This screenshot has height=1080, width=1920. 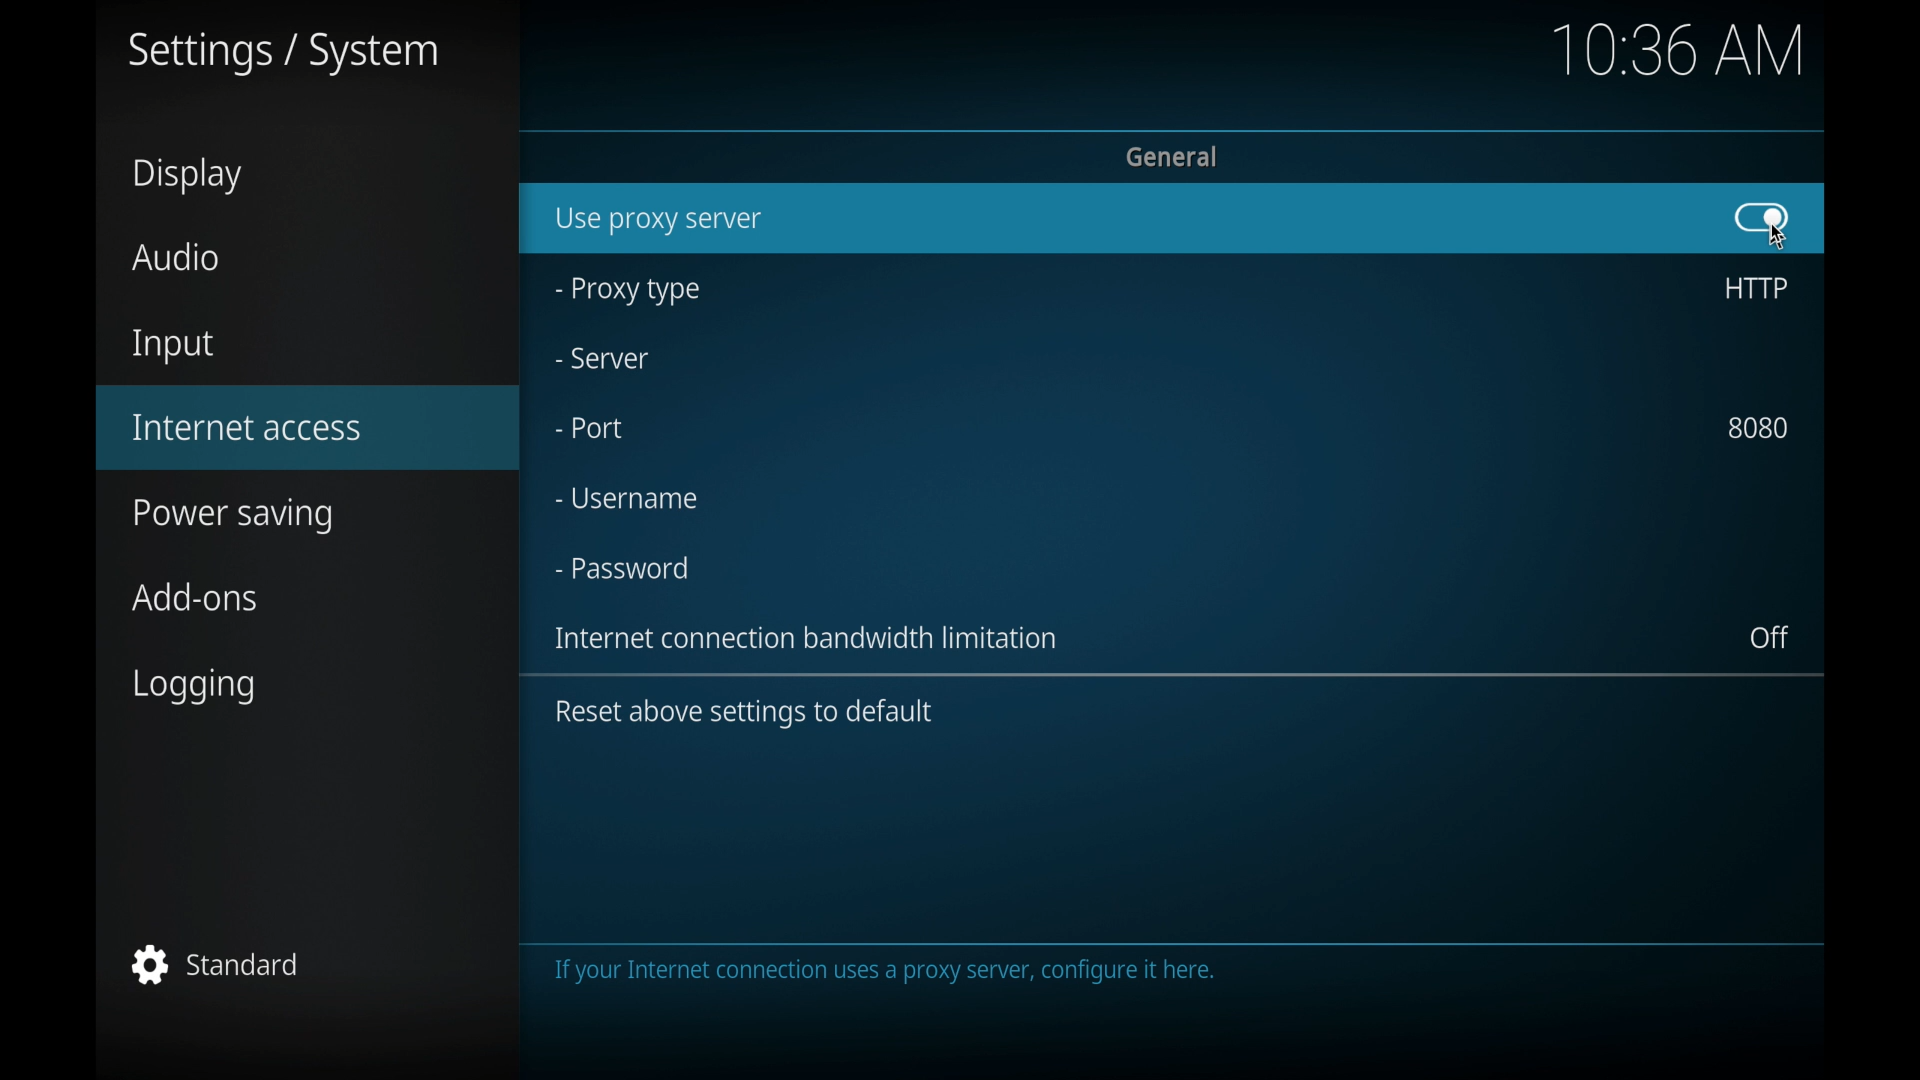 What do you see at coordinates (1759, 427) in the screenshot?
I see `8080` at bounding box center [1759, 427].